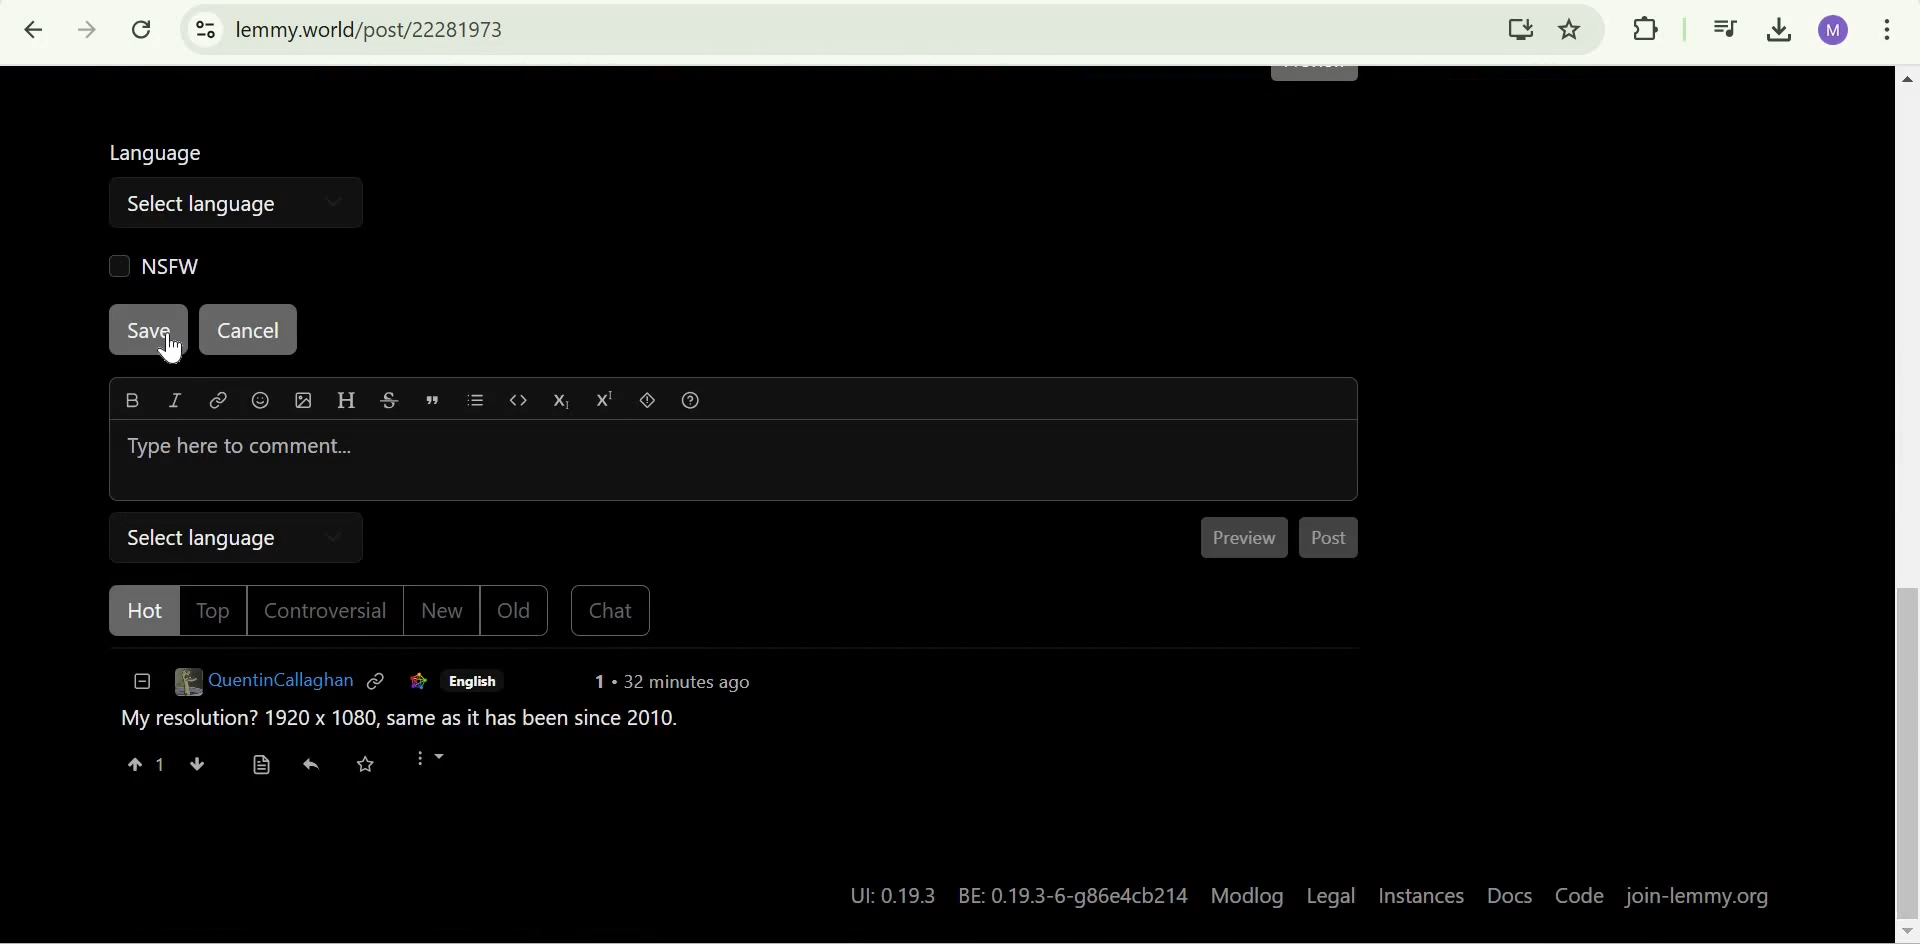 The height and width of the screenshot is (944, 1920). What do you see at coordinates (1726, 31) in the screenshot?
I see `Control your music, videos, and more` at bounding box center [1726, 31].